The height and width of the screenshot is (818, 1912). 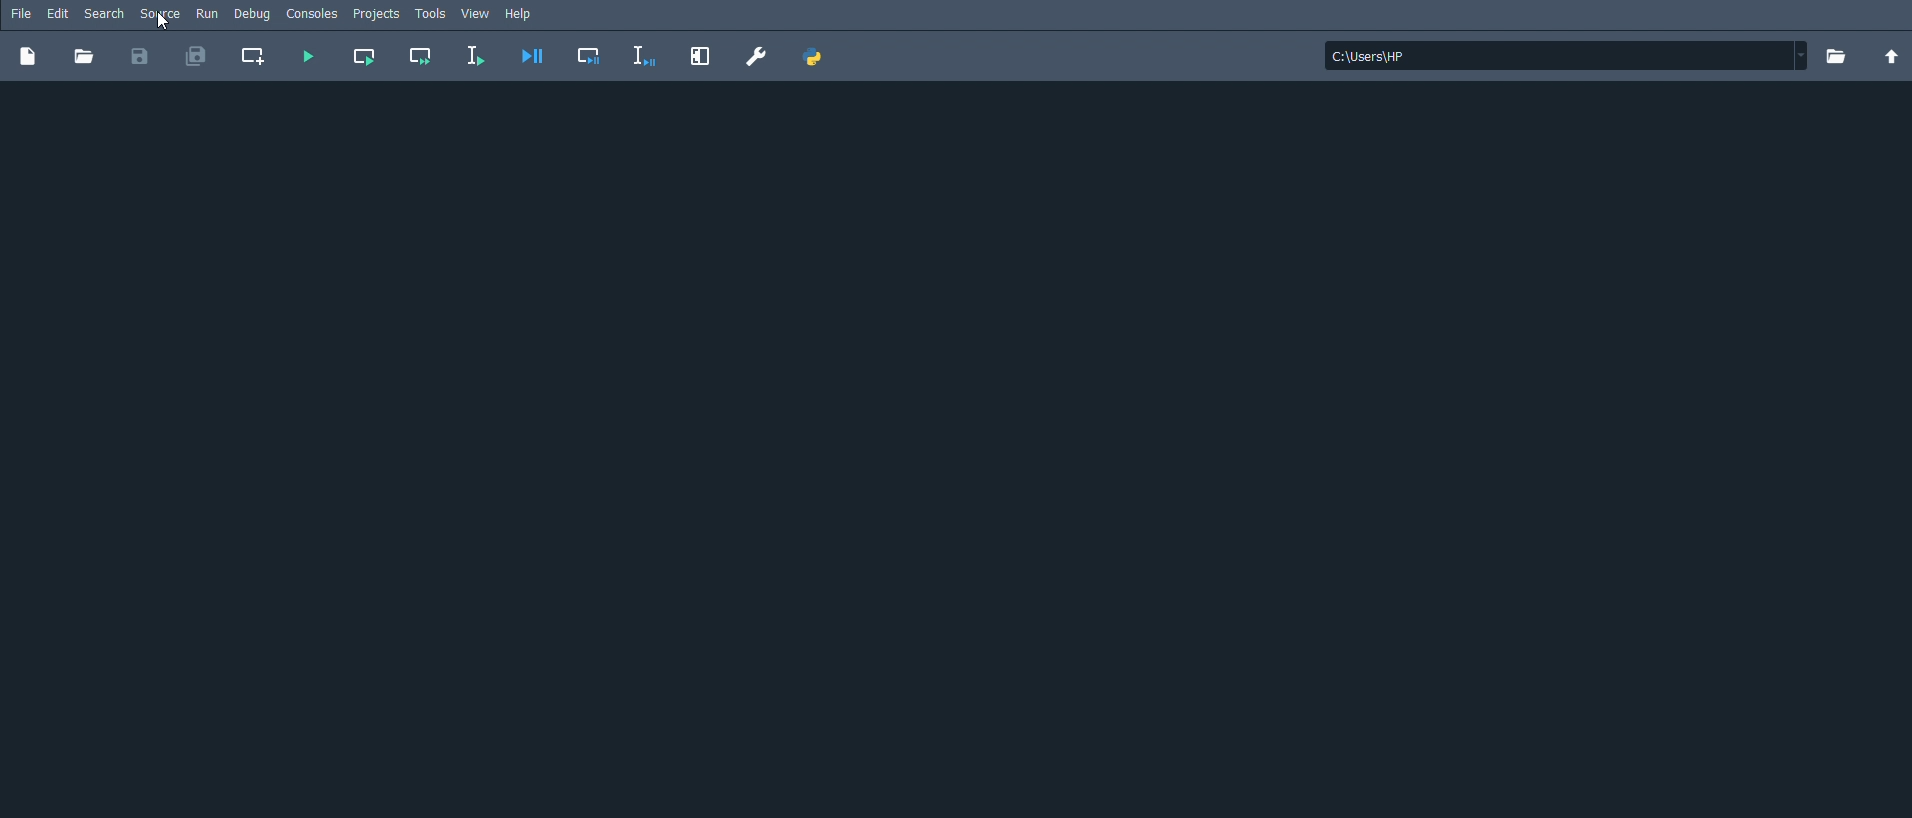 What do you see at coordinates (1890, 57) in the screenshot?
I see `Change to parent directory` at bounding box center [1890, 57].